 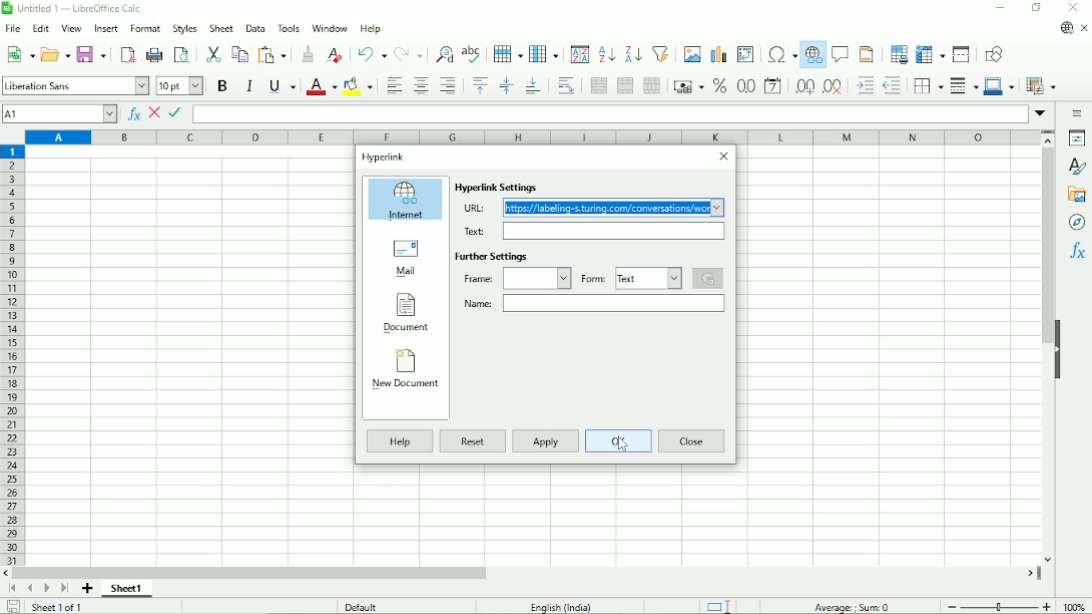 What do you see at coordinates (308, 54) in the screenshot?
I see `Clone formatting` at bounding box center [308, 54].